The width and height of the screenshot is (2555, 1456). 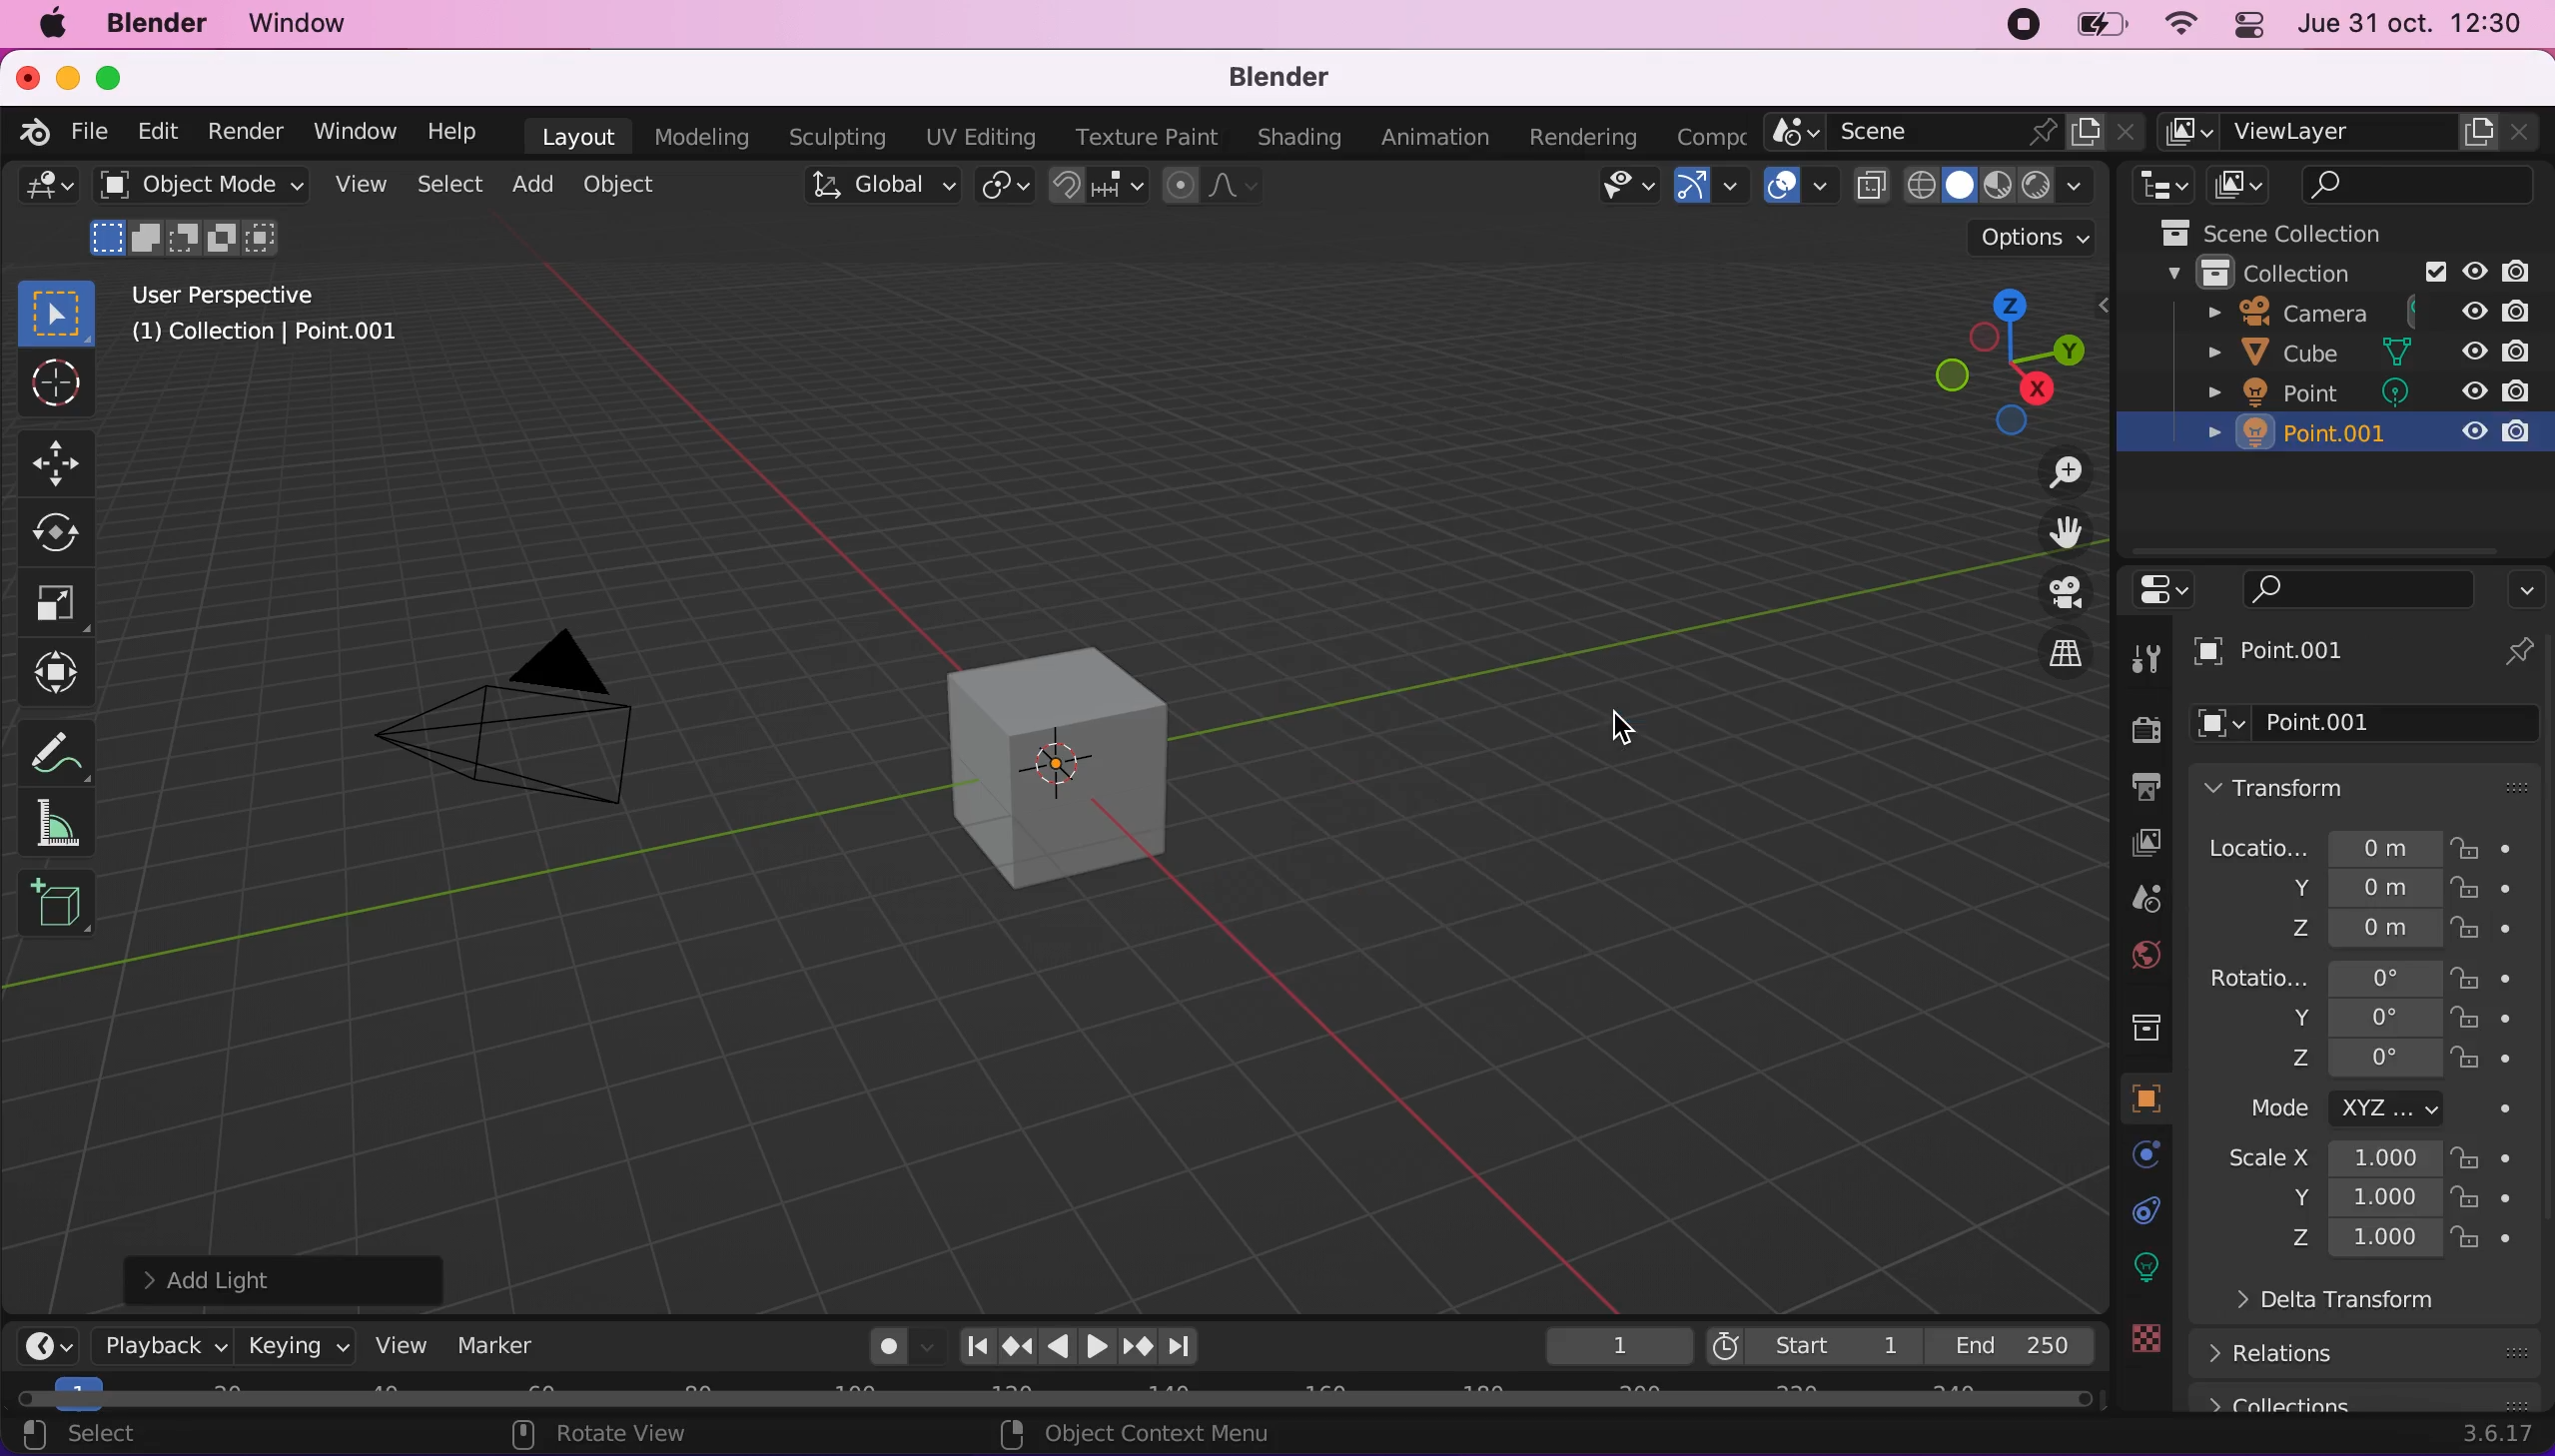 I want to click on object mode, so click(x=203, y=215).